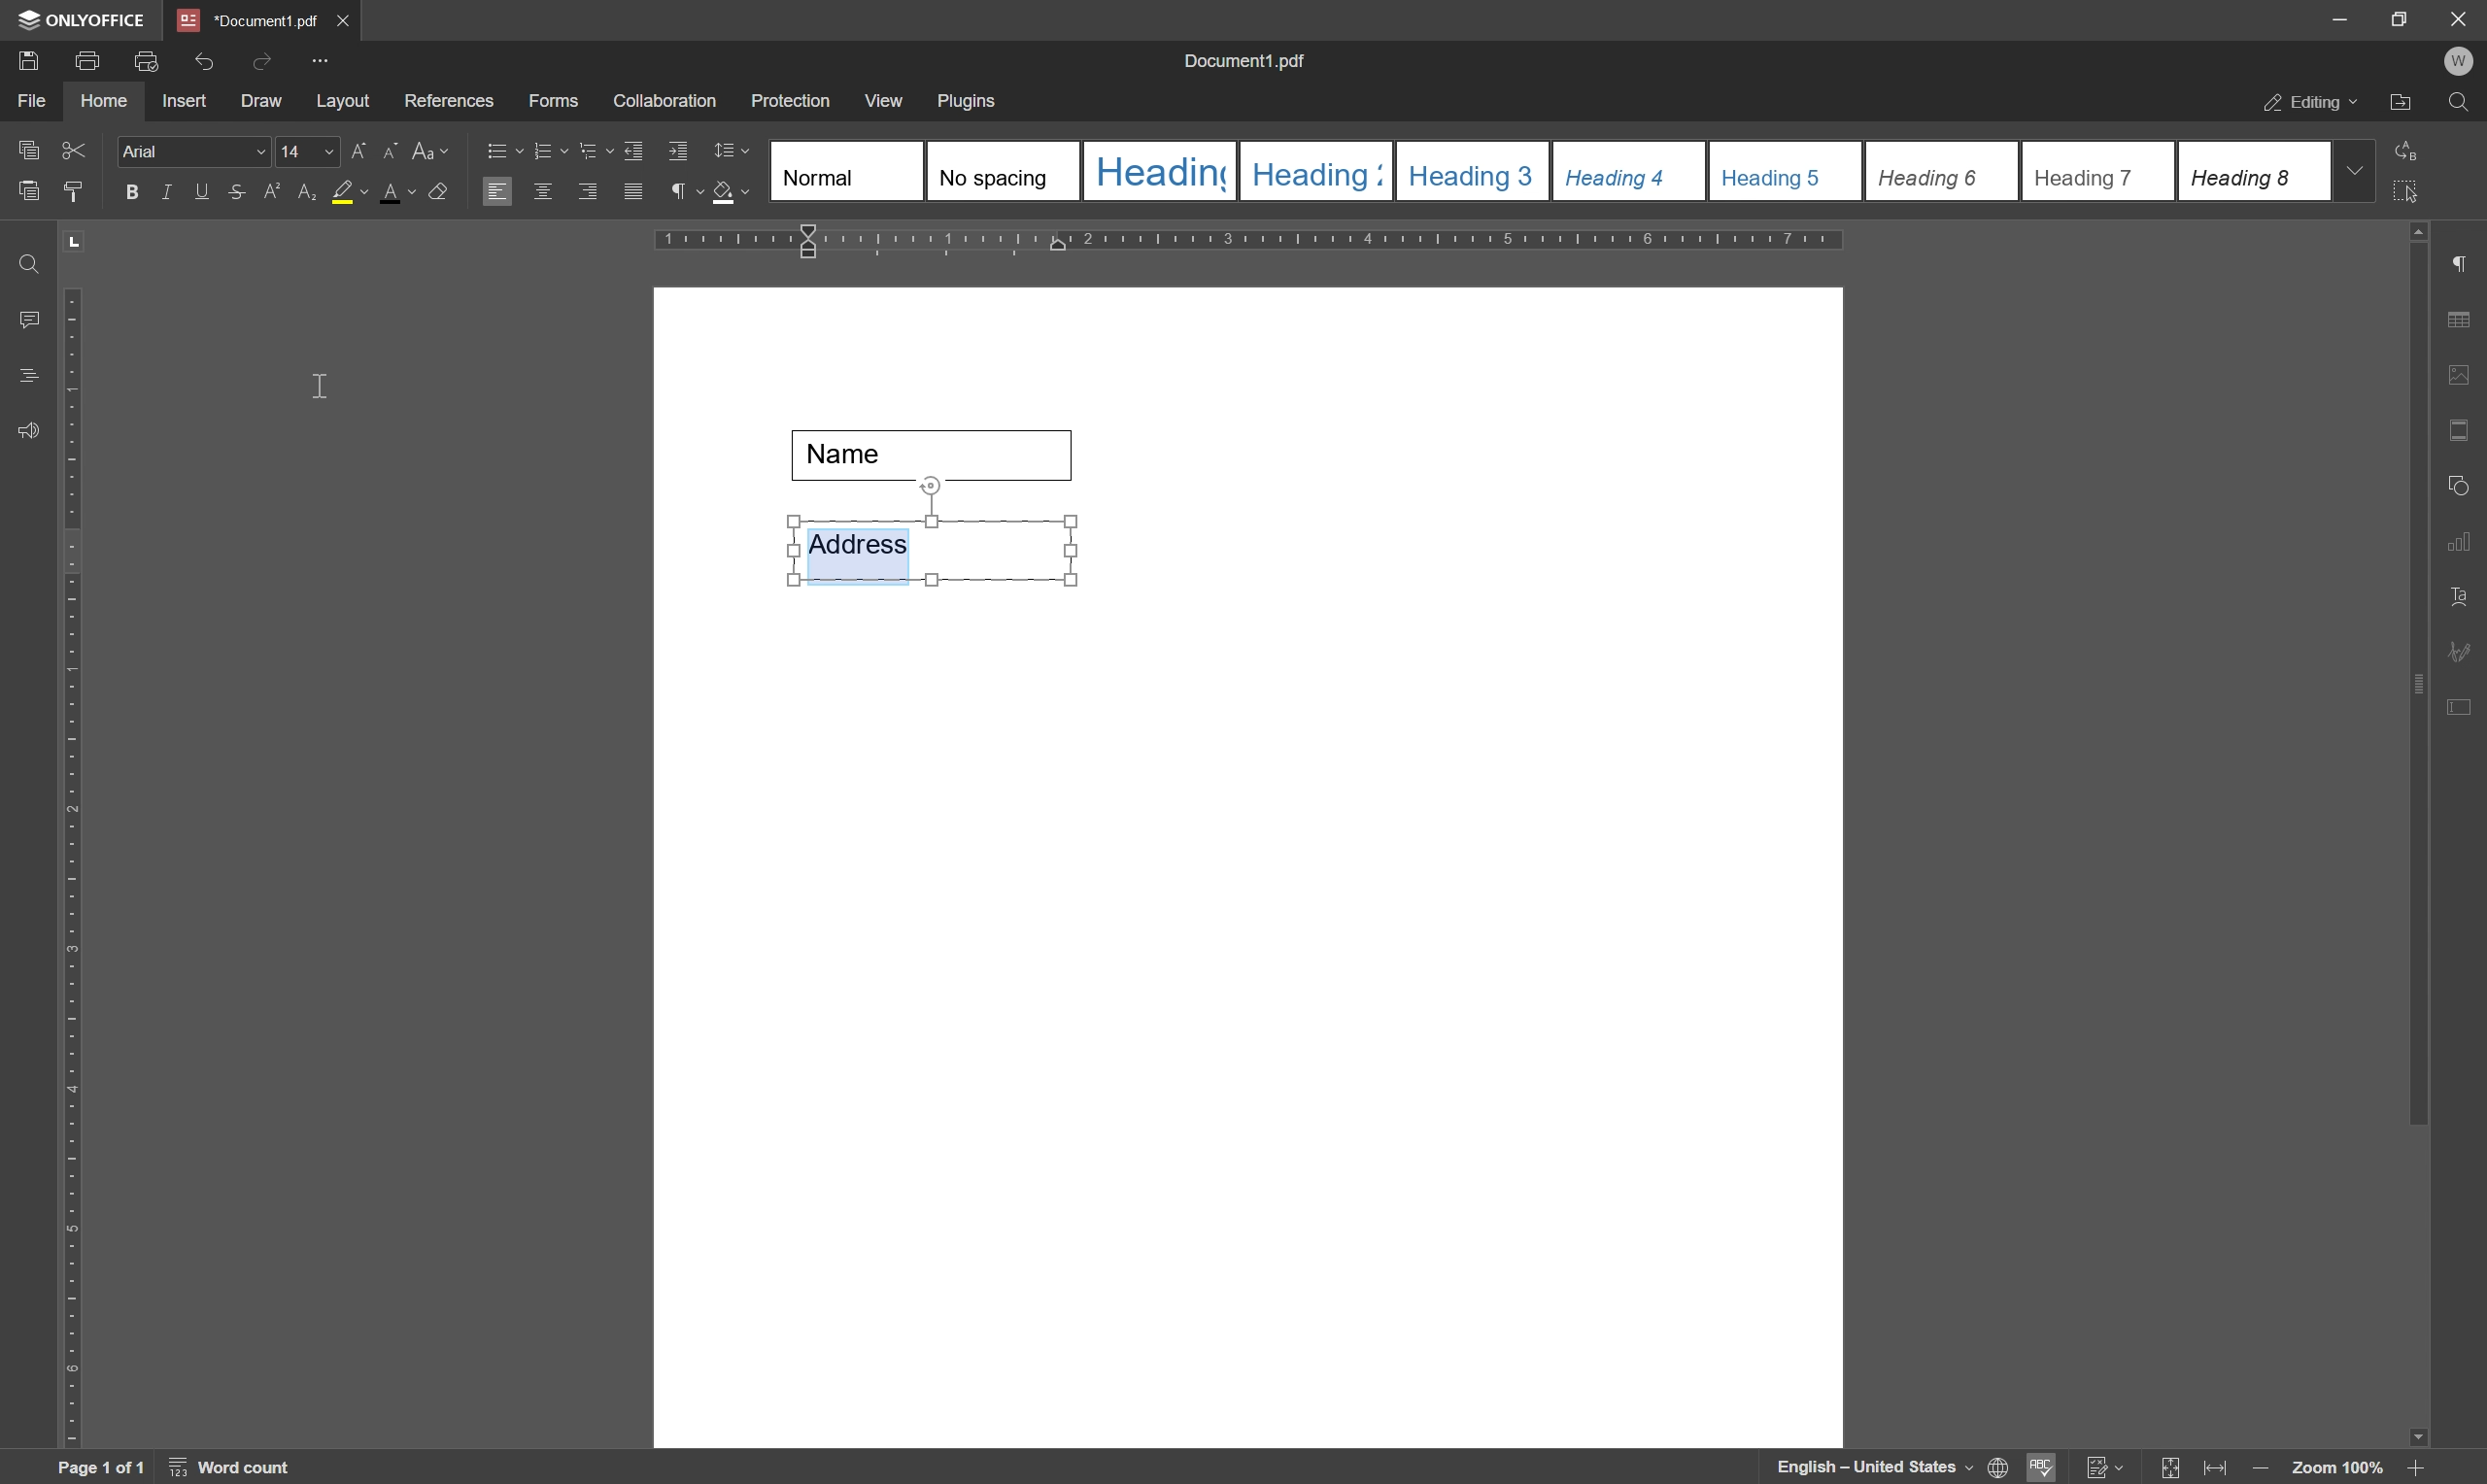 The height and width of the screenshot is (1484, 2487). I want to click on spell checking, so click(2043, 1467).